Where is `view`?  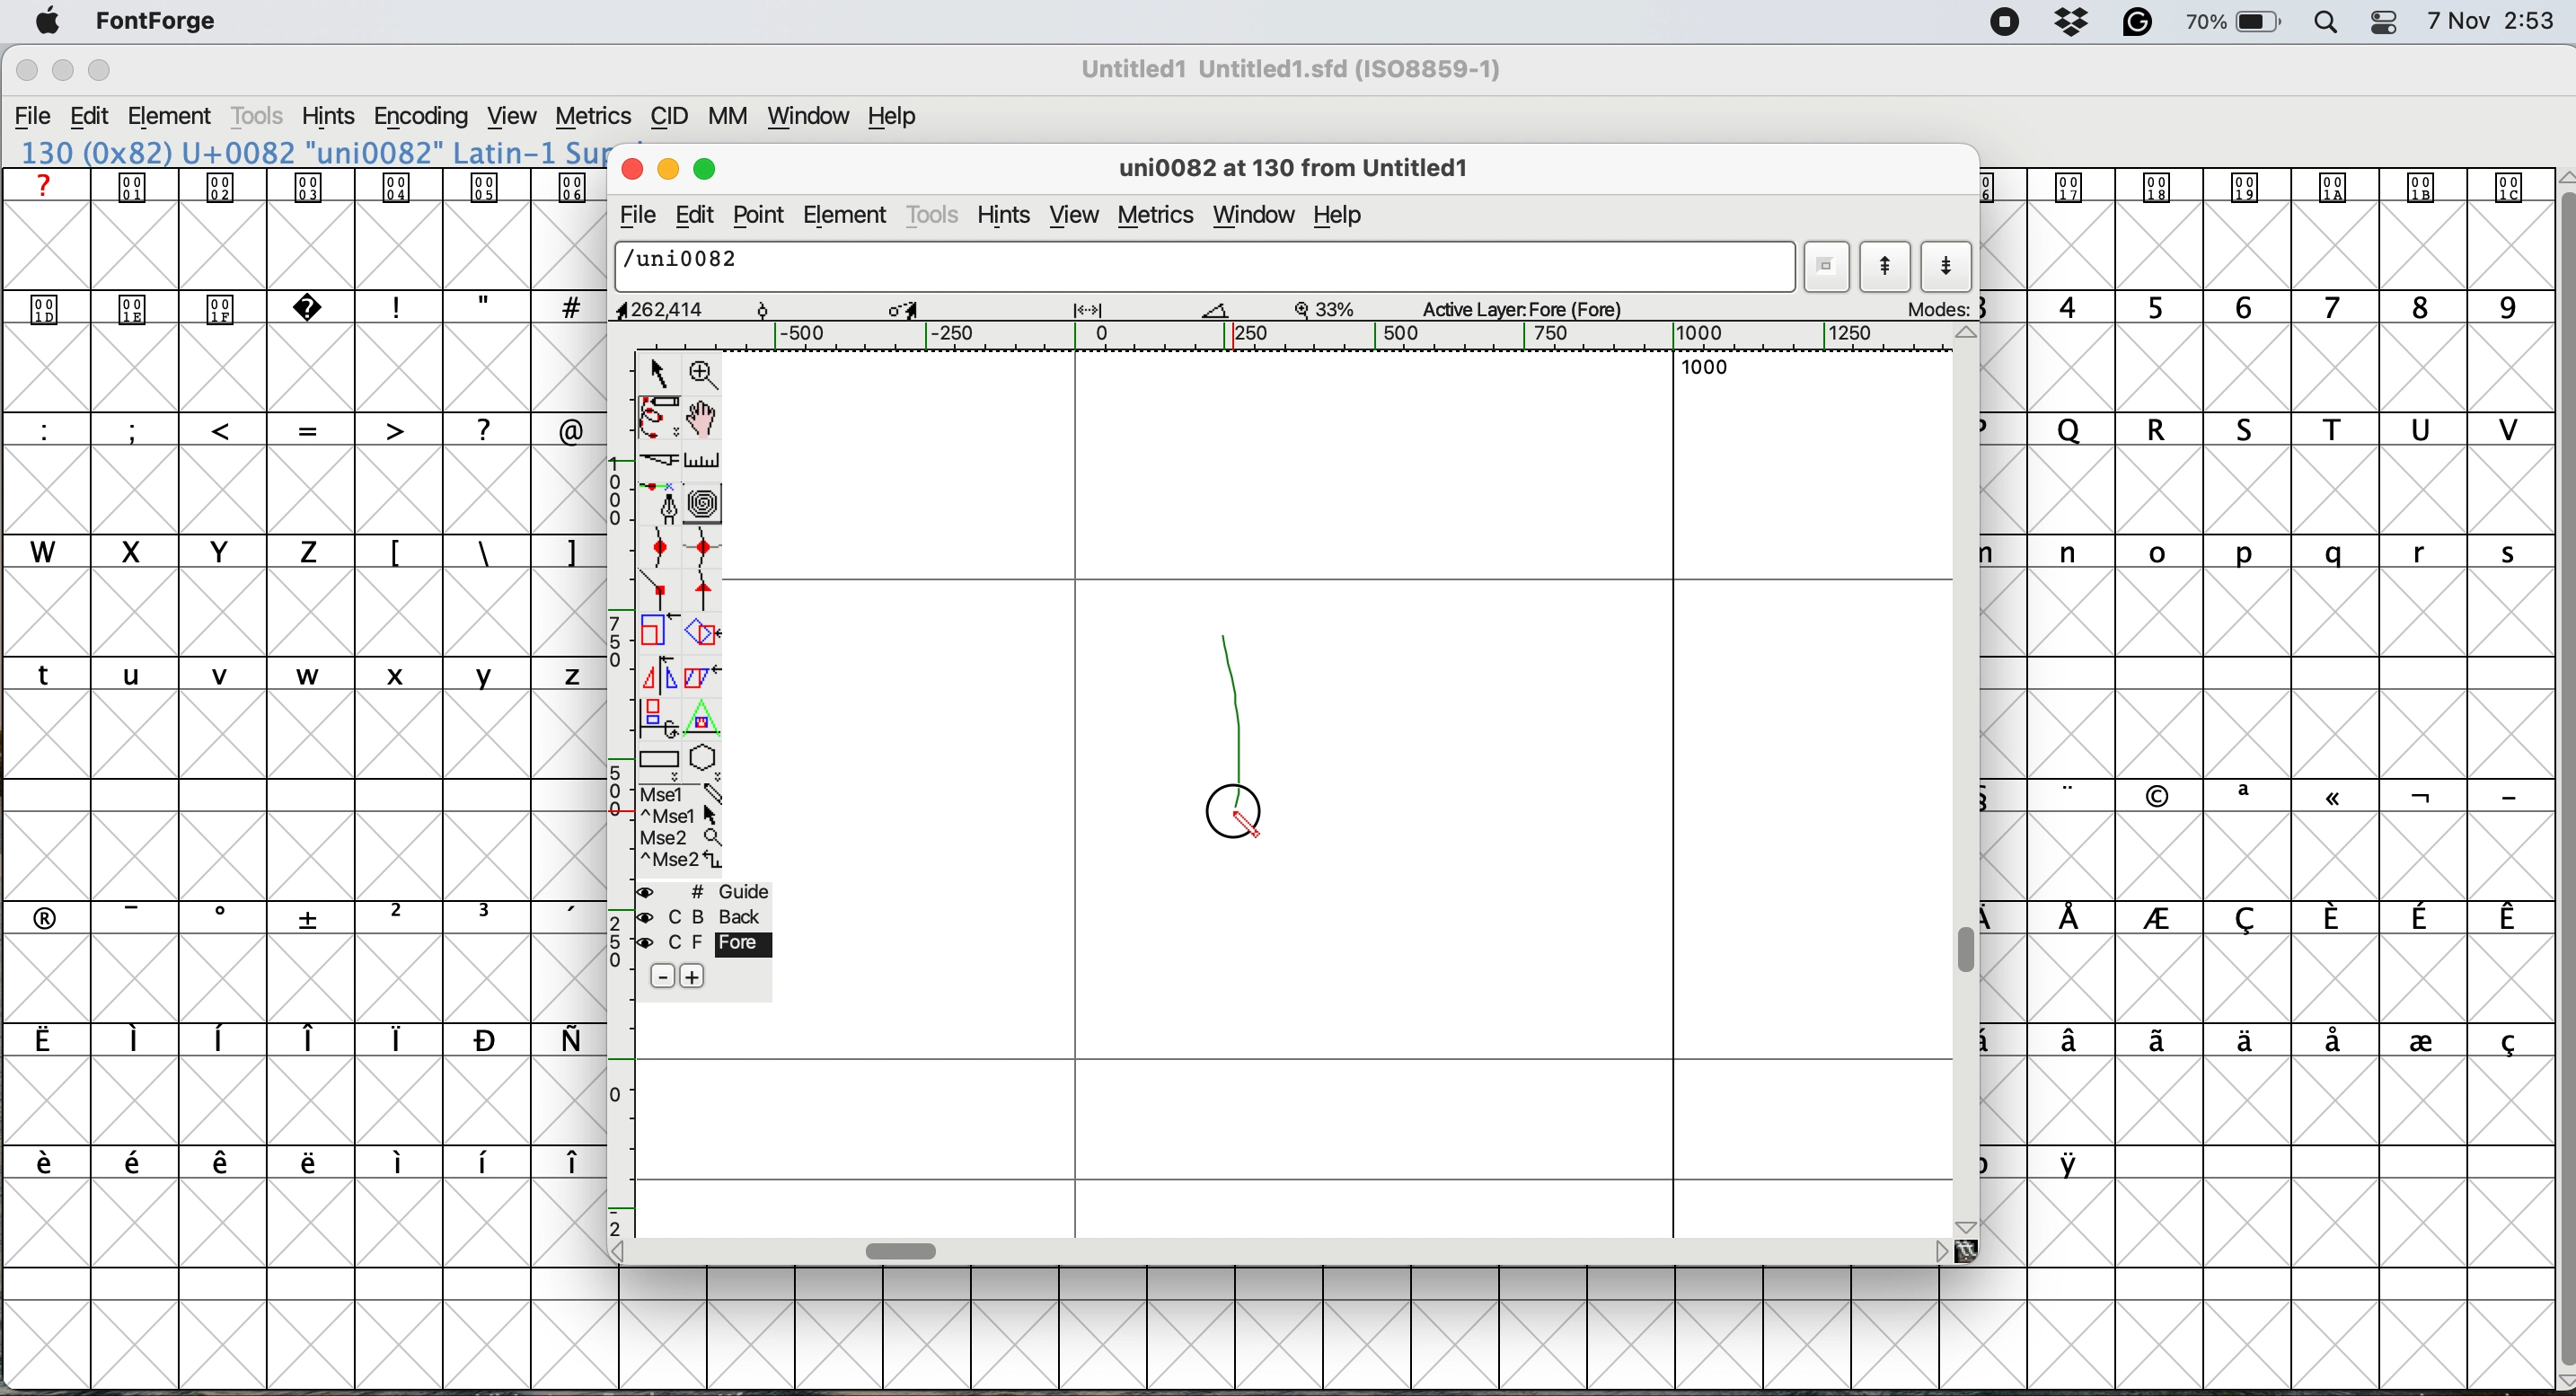
view is located at coordinates (516, 117).